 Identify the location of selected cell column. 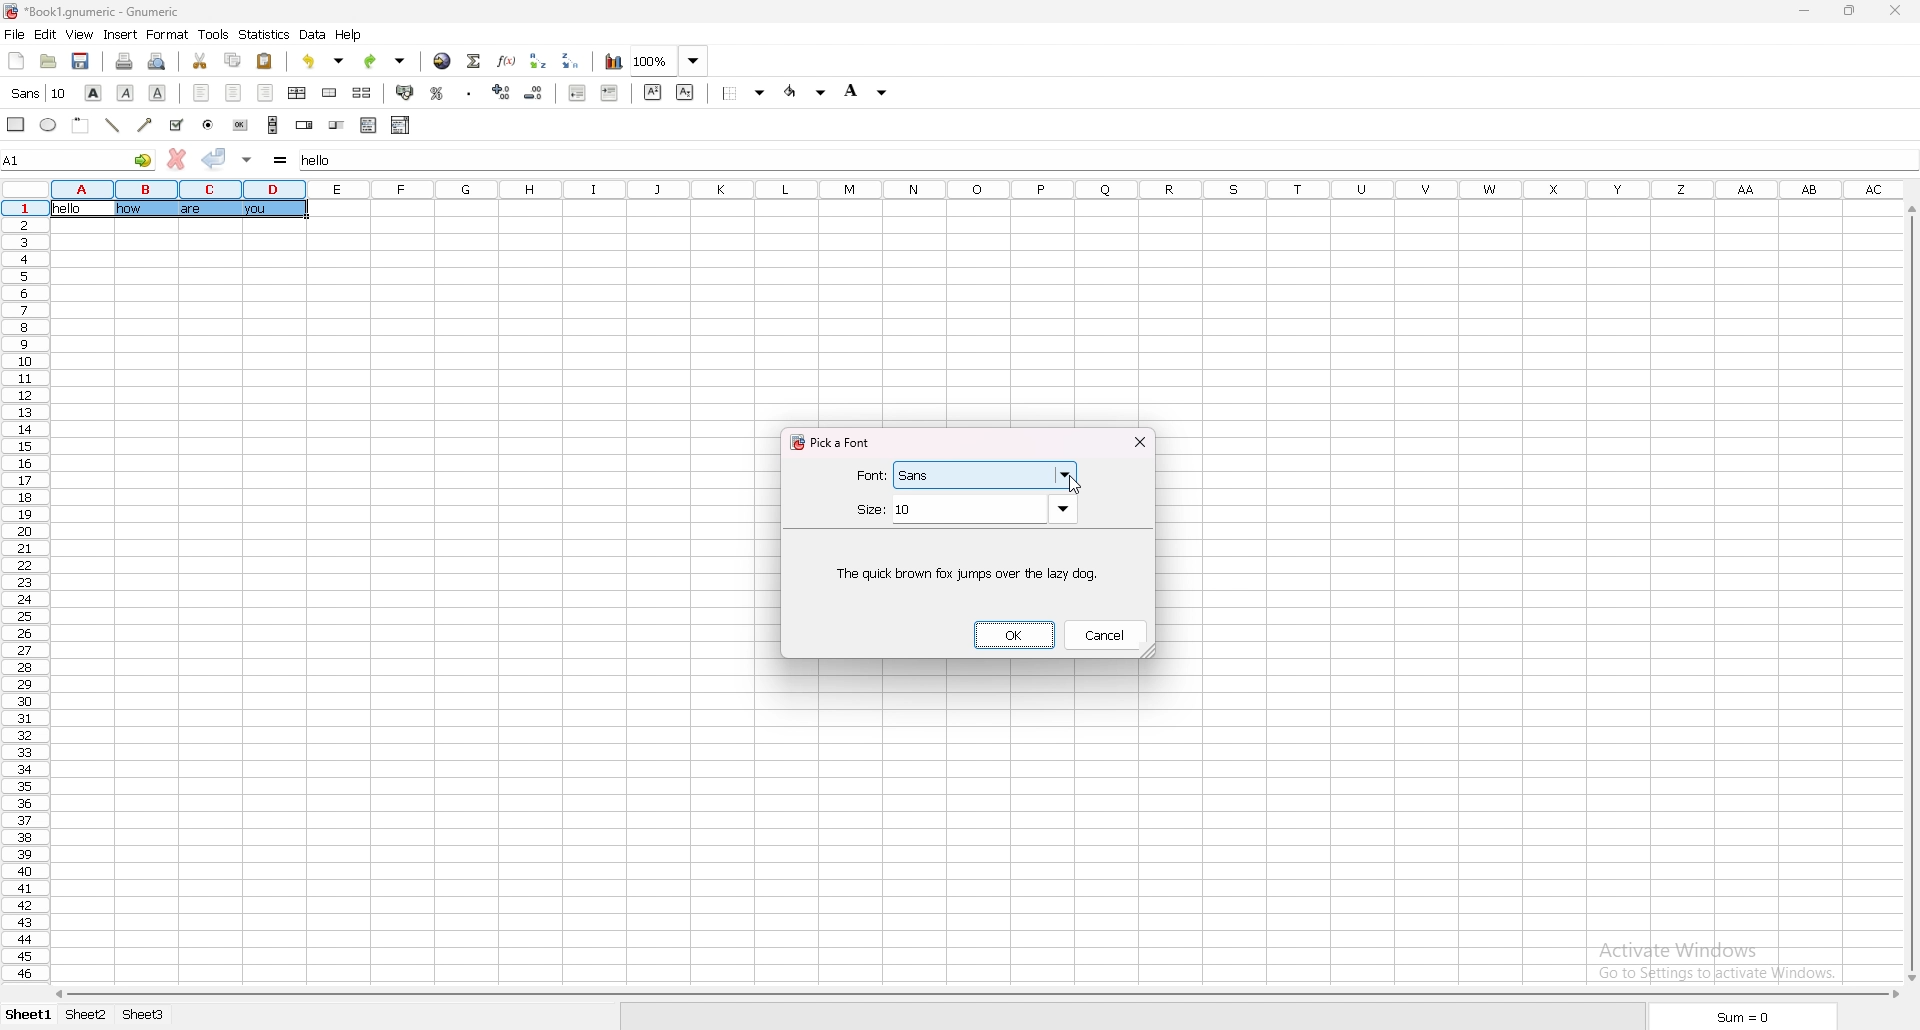
(177, 188).